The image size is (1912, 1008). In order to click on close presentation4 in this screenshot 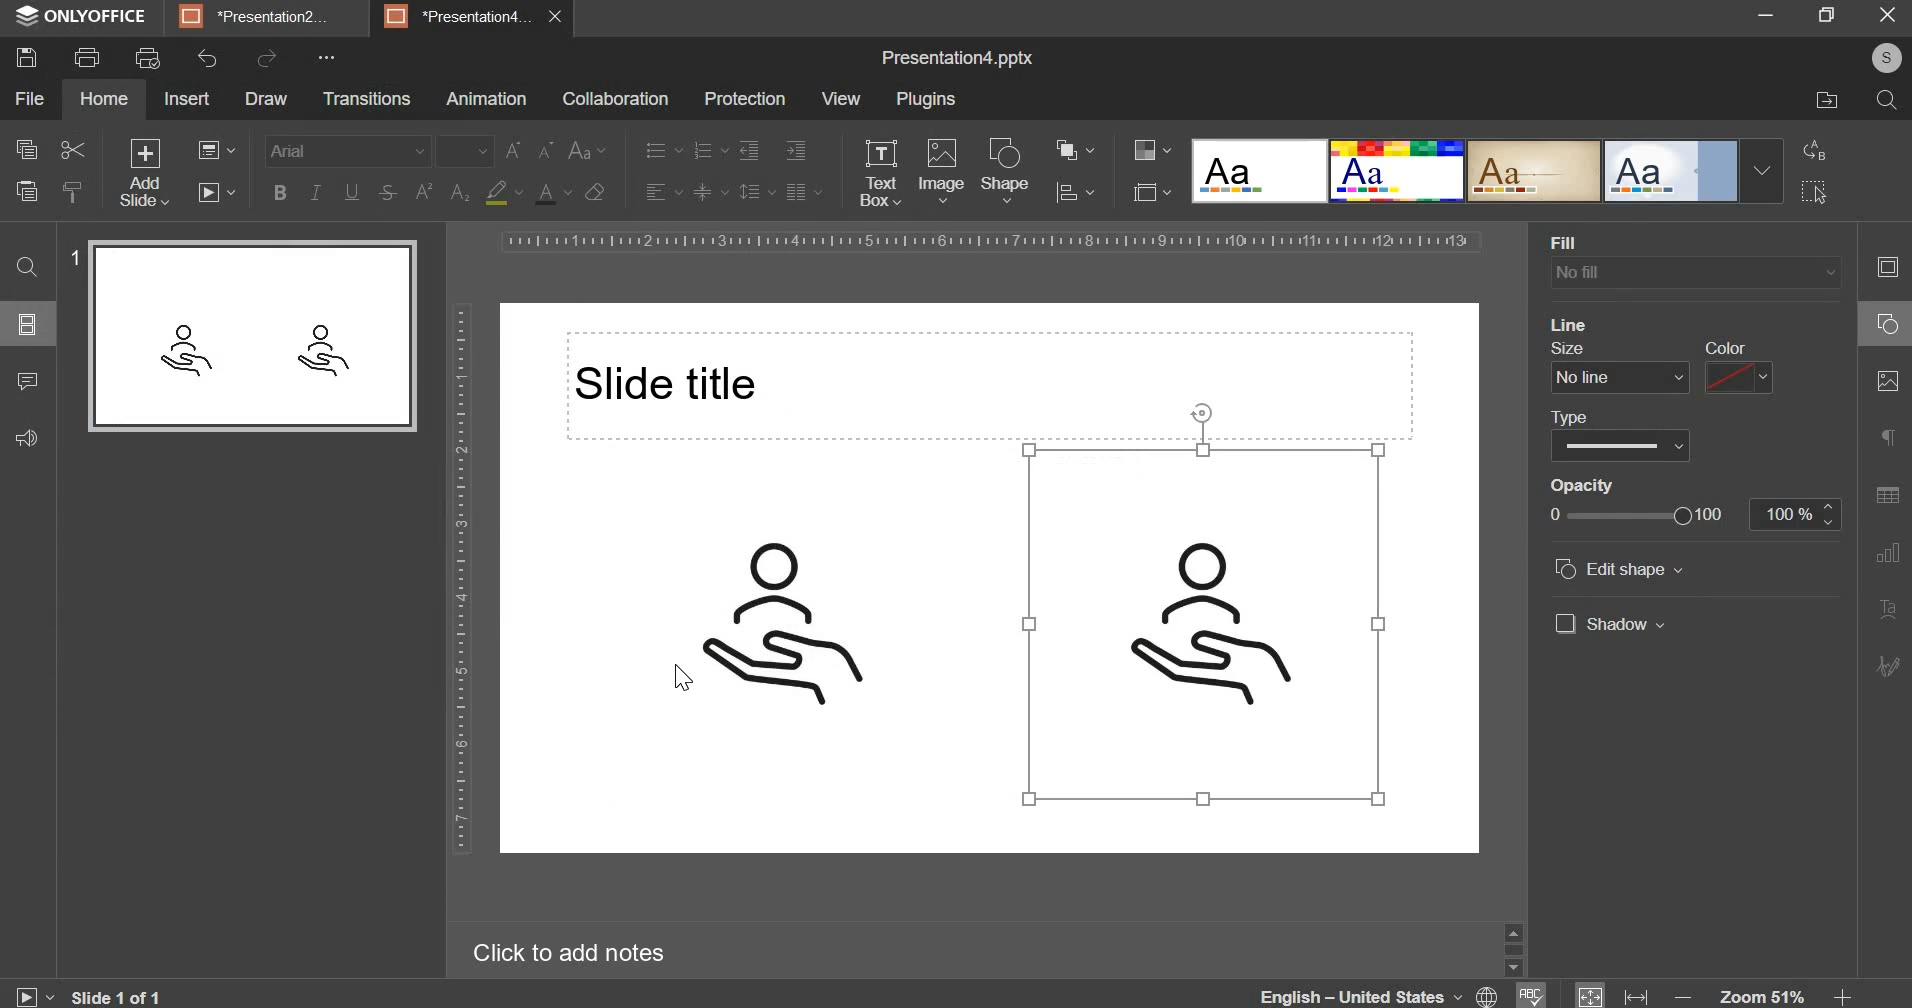, I will do `click(559, 23)`.